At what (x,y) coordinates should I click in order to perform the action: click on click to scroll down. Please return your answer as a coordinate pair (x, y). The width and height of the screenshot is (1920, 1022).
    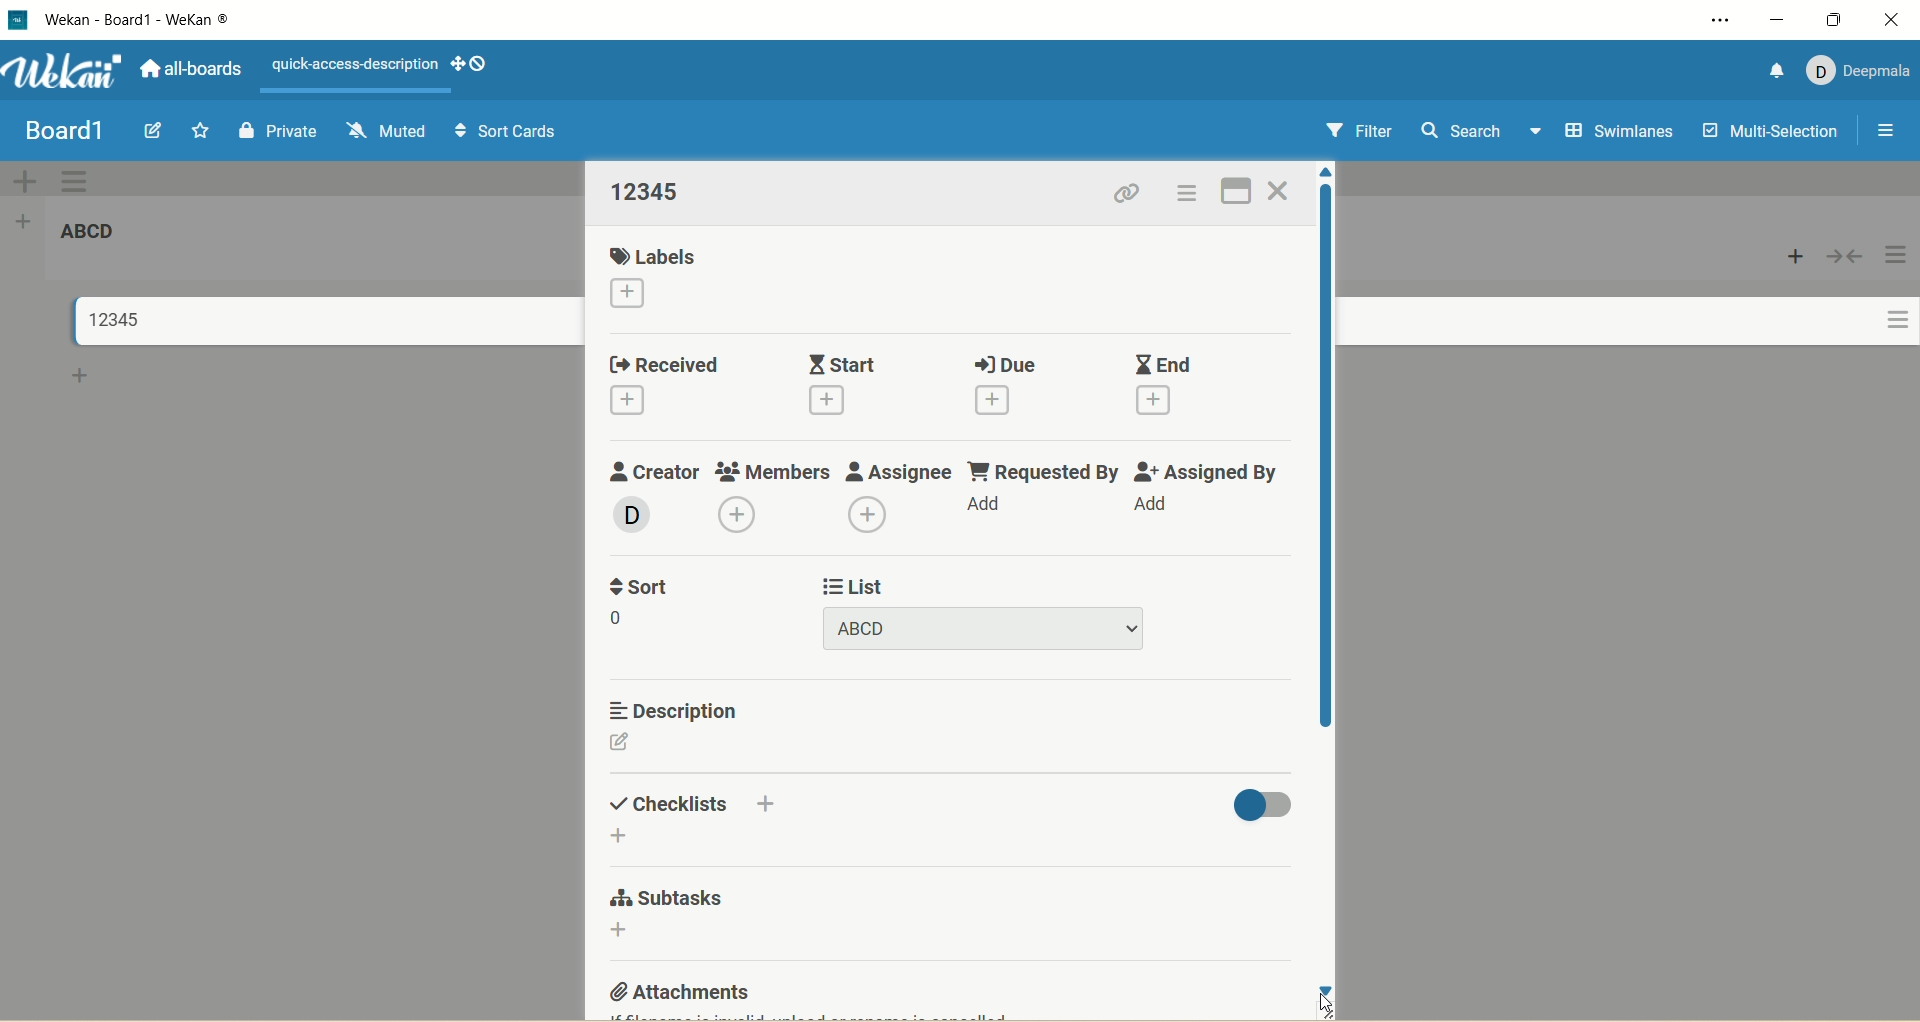
    Looking at the image, I should click on (1327, 989).